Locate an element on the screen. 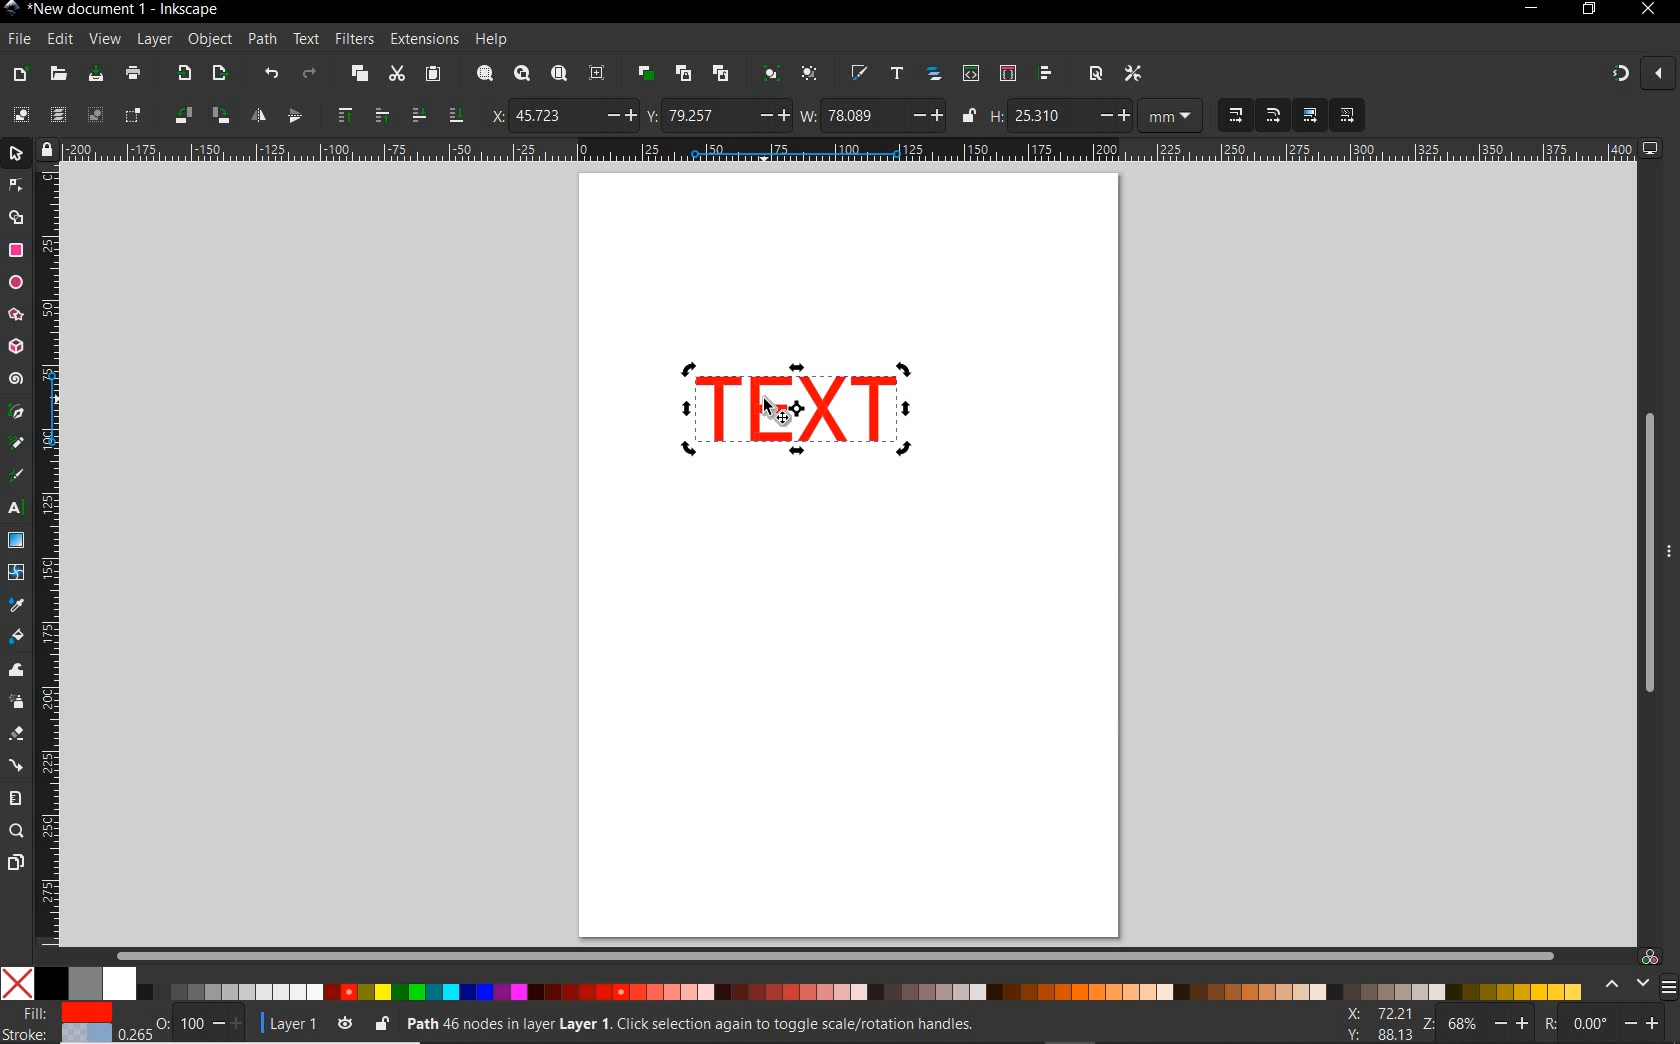 This screenshot has height=1044, width=1680. OPEN XML EDITOR is located at coordinates (971, 75).